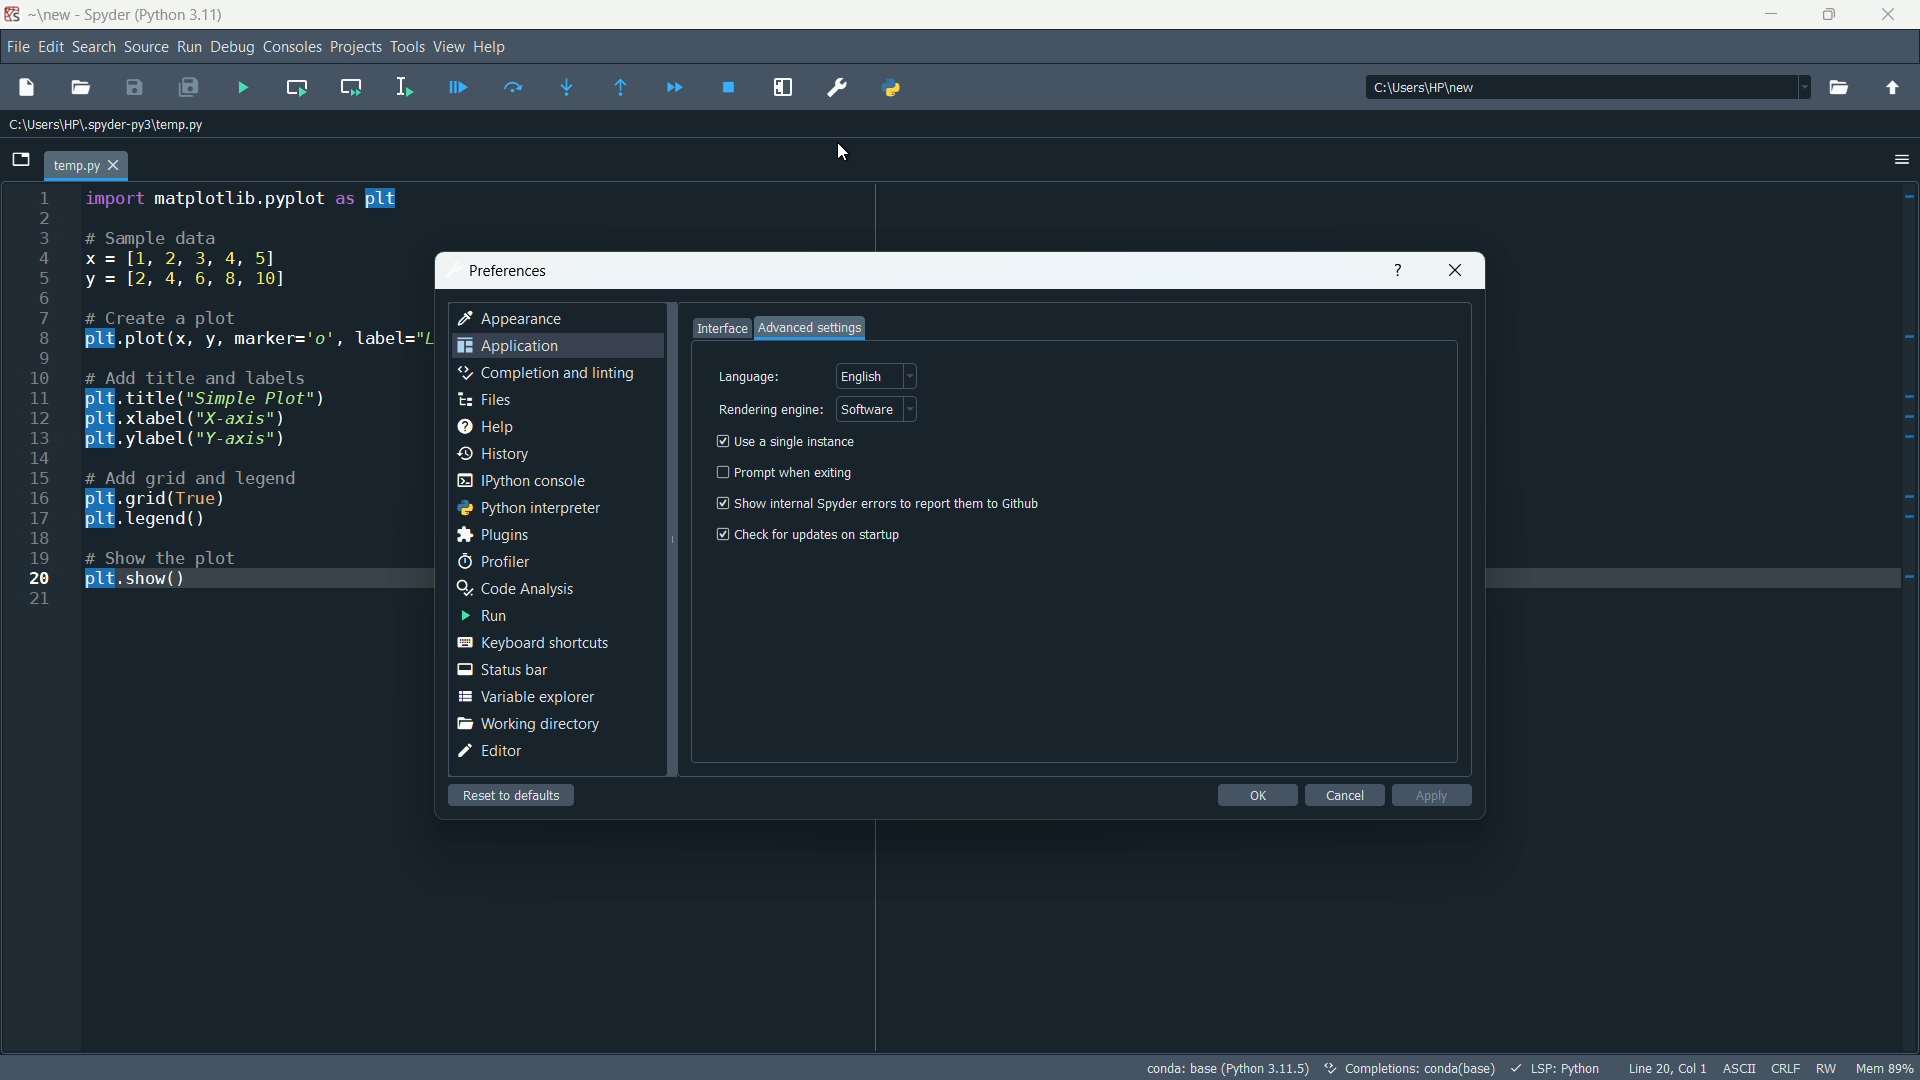  I want to click on consoles, so click(291, 49).